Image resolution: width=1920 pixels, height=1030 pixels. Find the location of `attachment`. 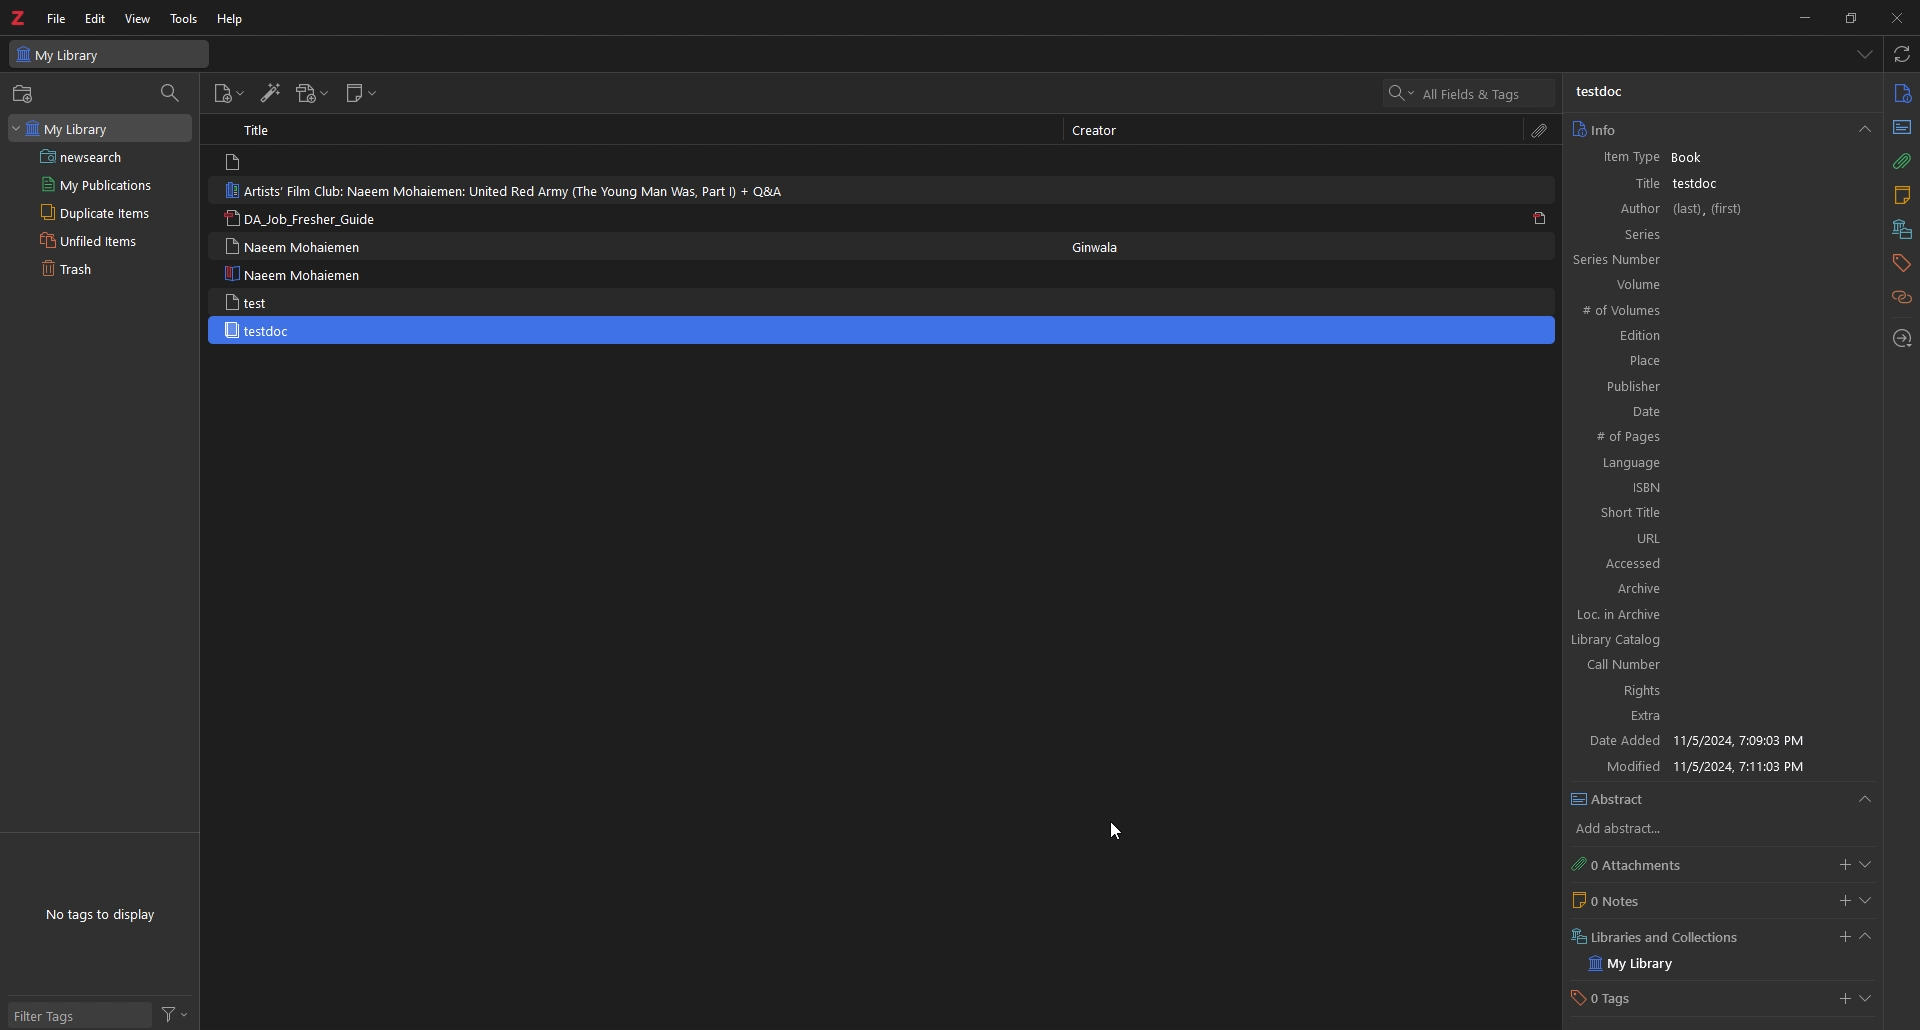

attachment is located at coordinates (1540, 131).